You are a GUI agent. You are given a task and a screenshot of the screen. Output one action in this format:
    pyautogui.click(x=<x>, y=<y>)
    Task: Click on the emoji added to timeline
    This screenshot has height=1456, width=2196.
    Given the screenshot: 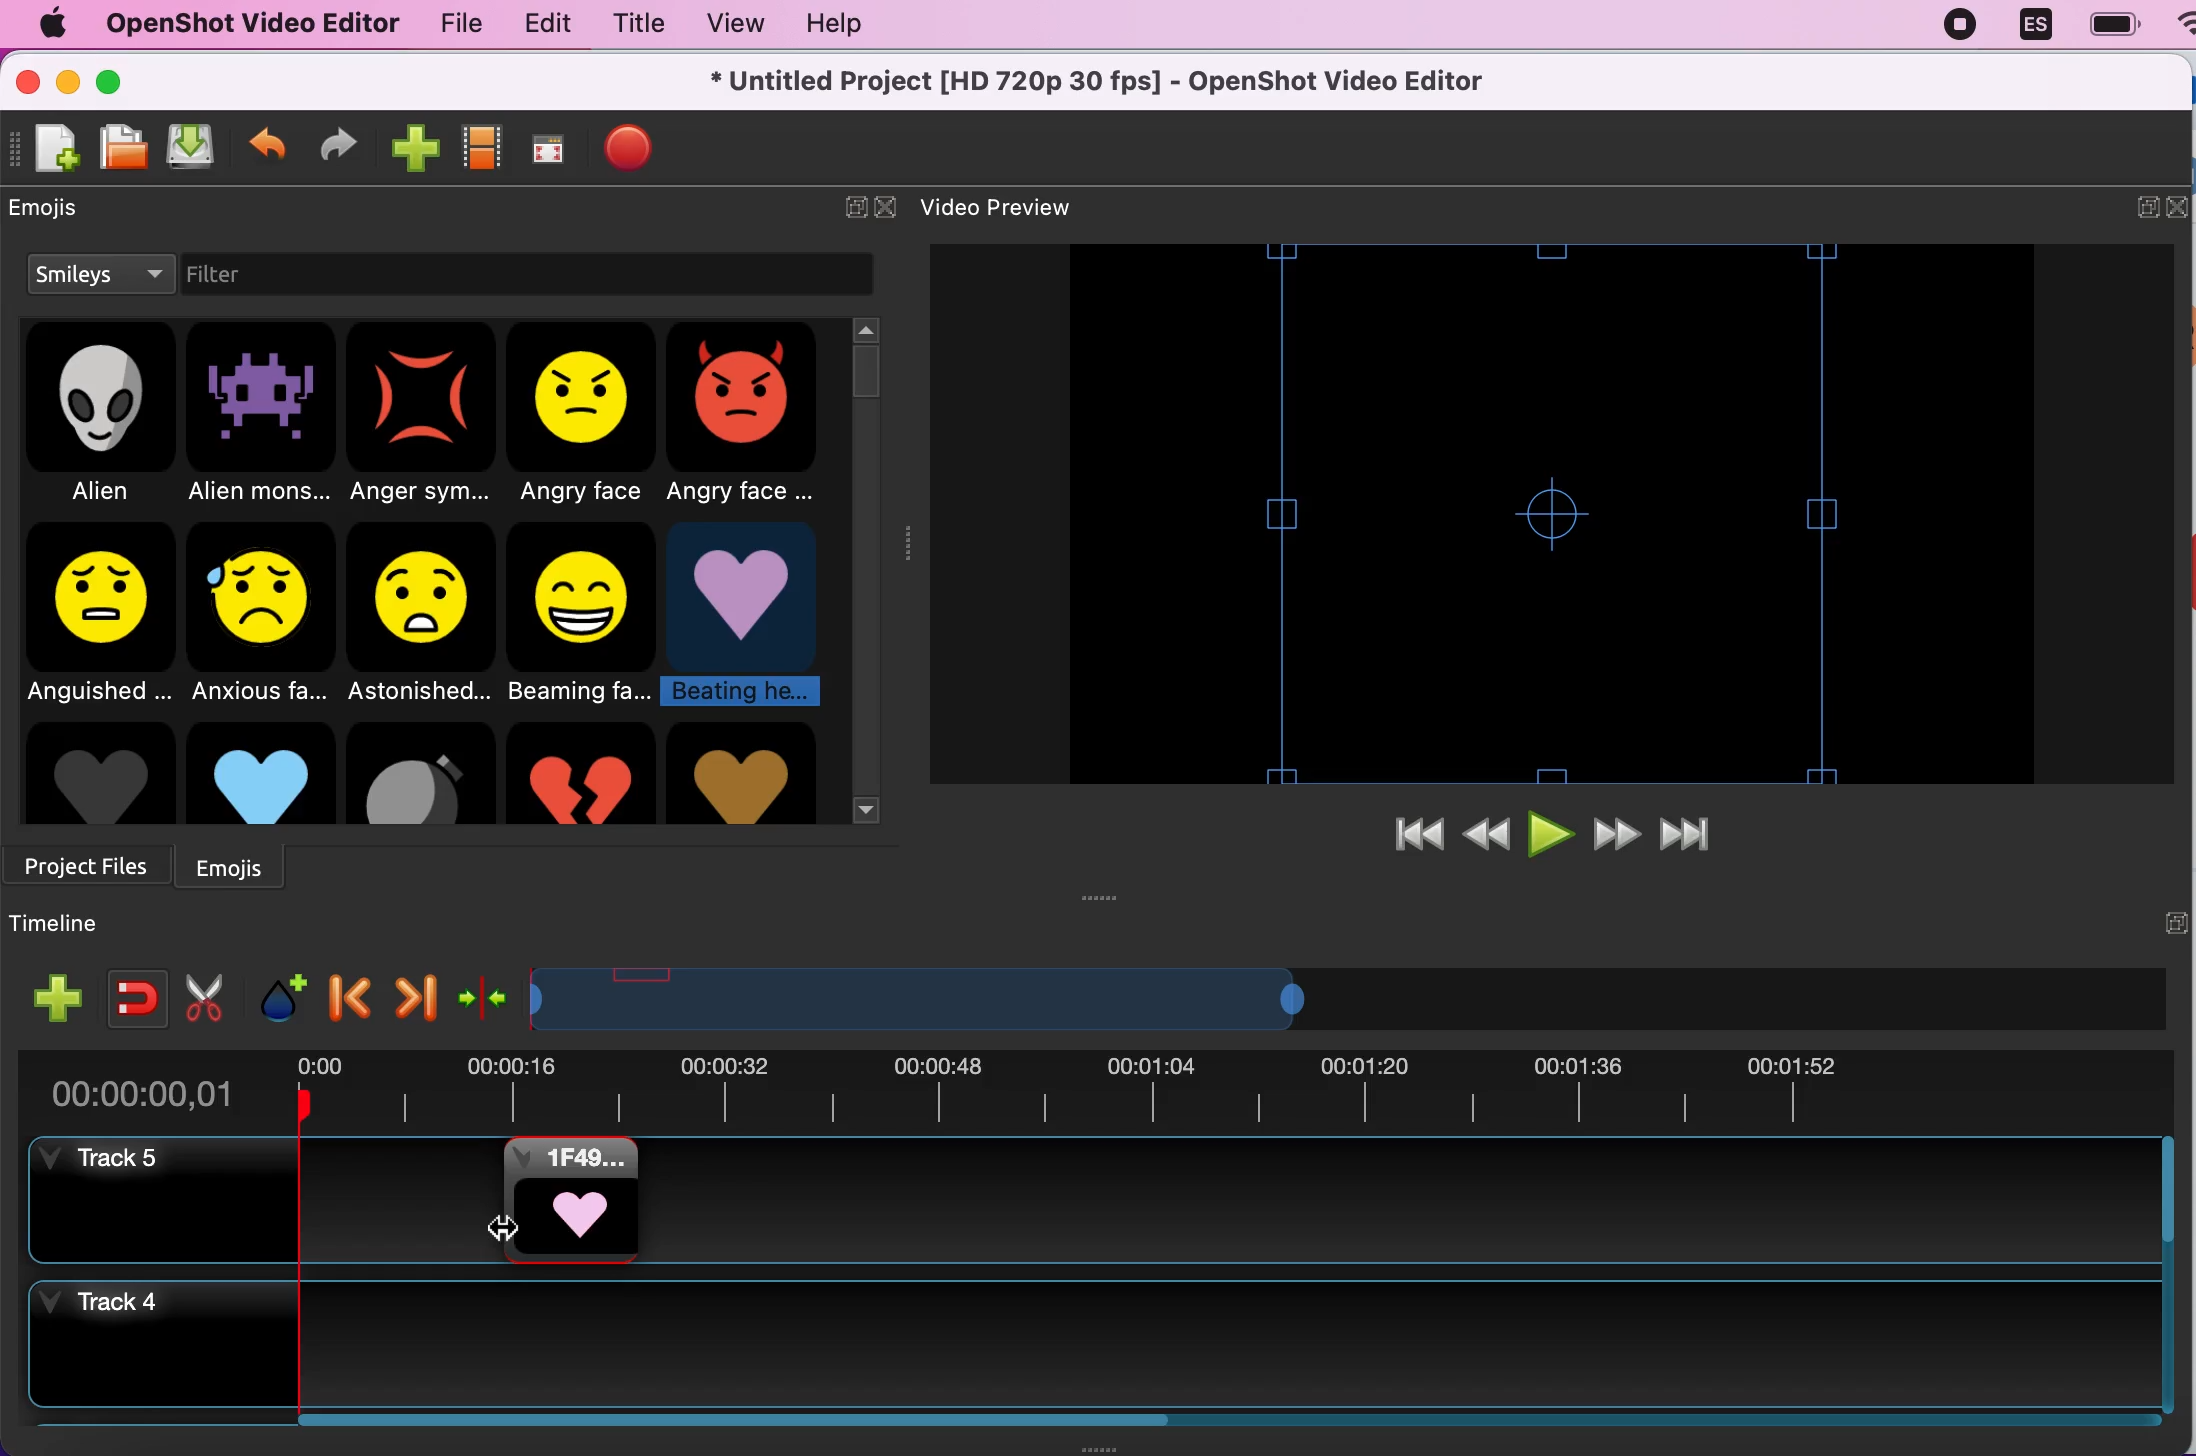 What is the action you would take?
    pyautogui.click(x=571, y=1200)
    